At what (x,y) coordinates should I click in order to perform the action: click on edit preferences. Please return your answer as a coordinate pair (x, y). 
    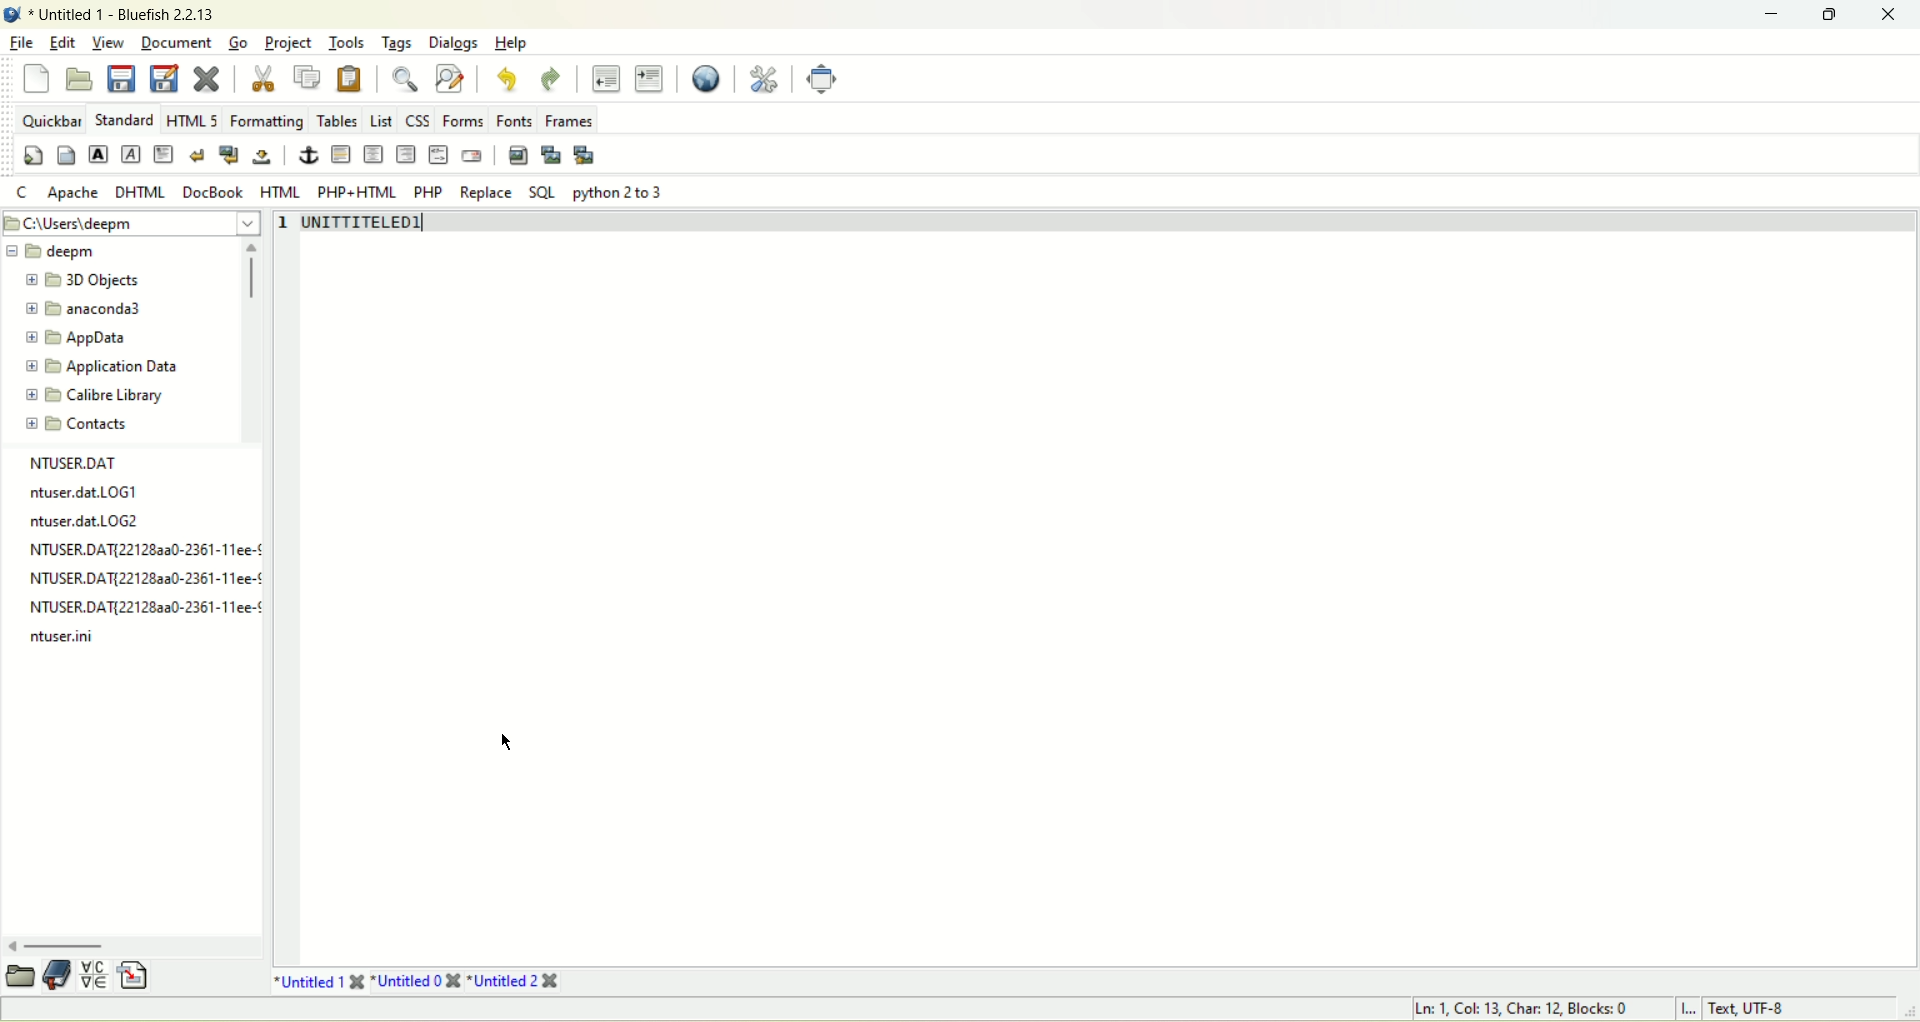
    Looking at the image, I should click on (766, 81).